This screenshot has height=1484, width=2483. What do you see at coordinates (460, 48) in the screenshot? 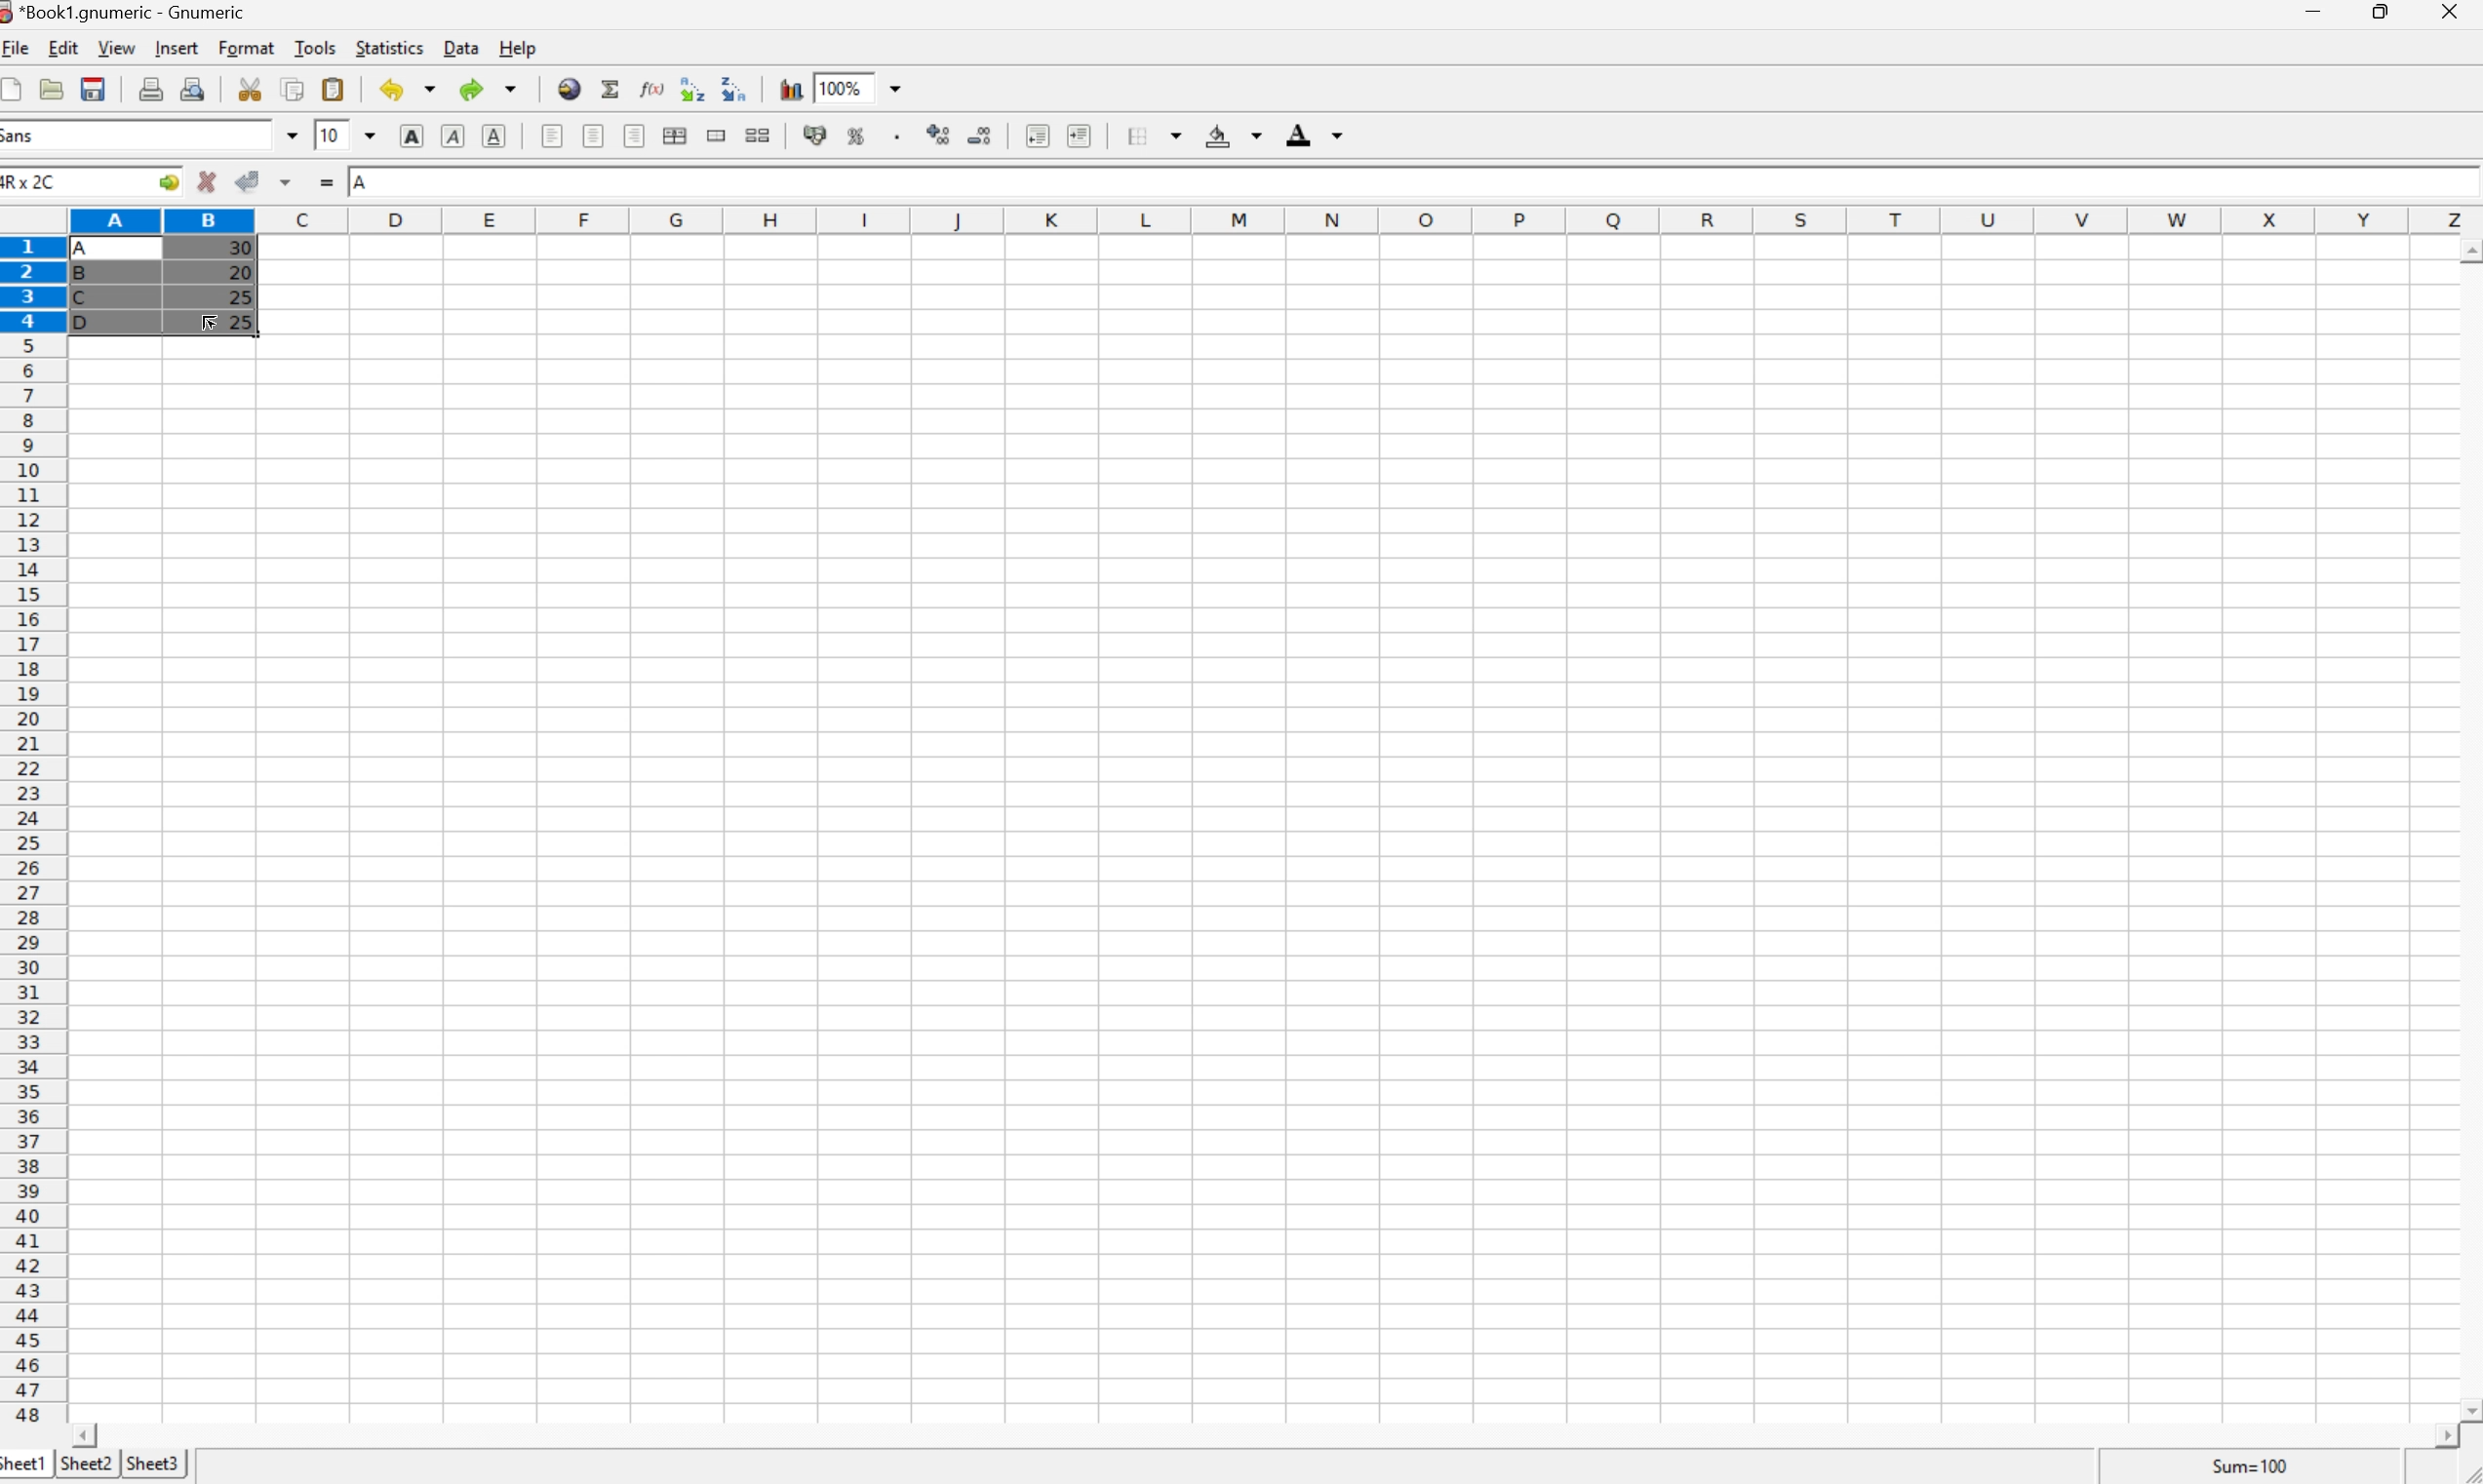
I see `Data` at bounding box center [460, 48].